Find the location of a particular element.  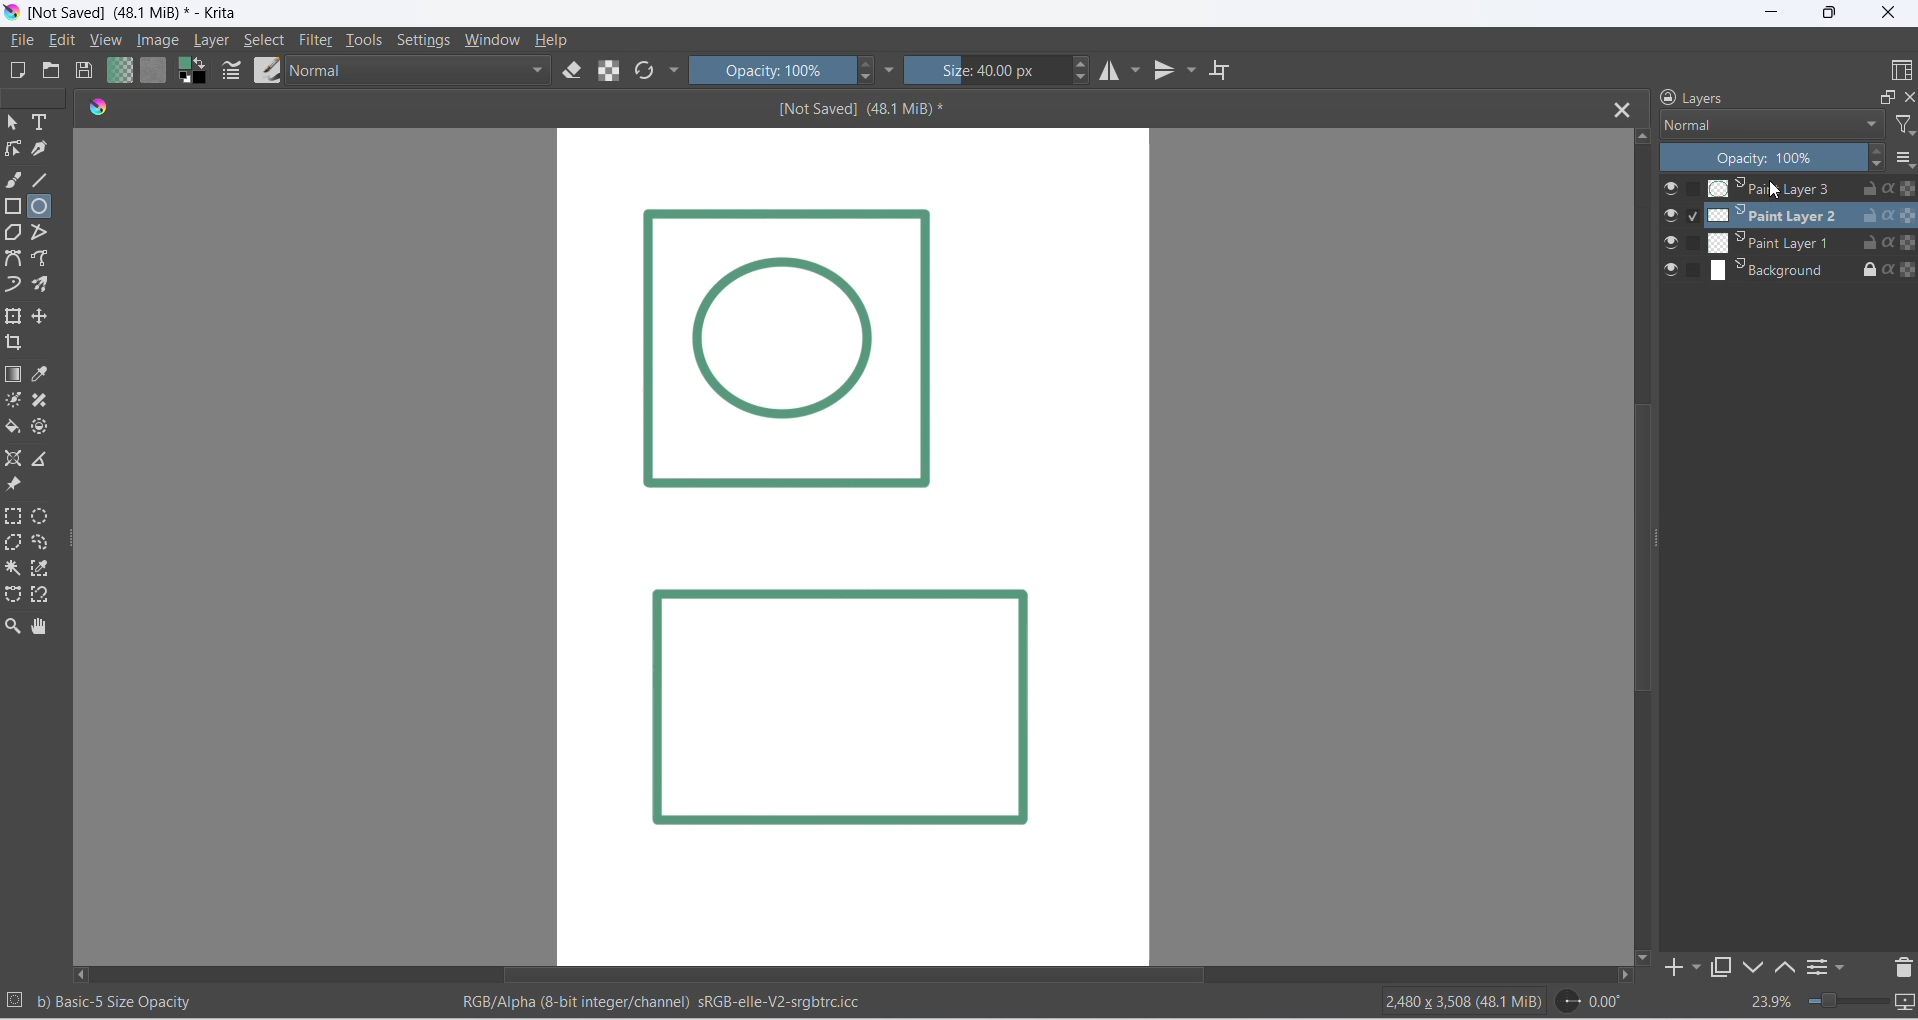

color selection tool is located at coordinates (40, 568).